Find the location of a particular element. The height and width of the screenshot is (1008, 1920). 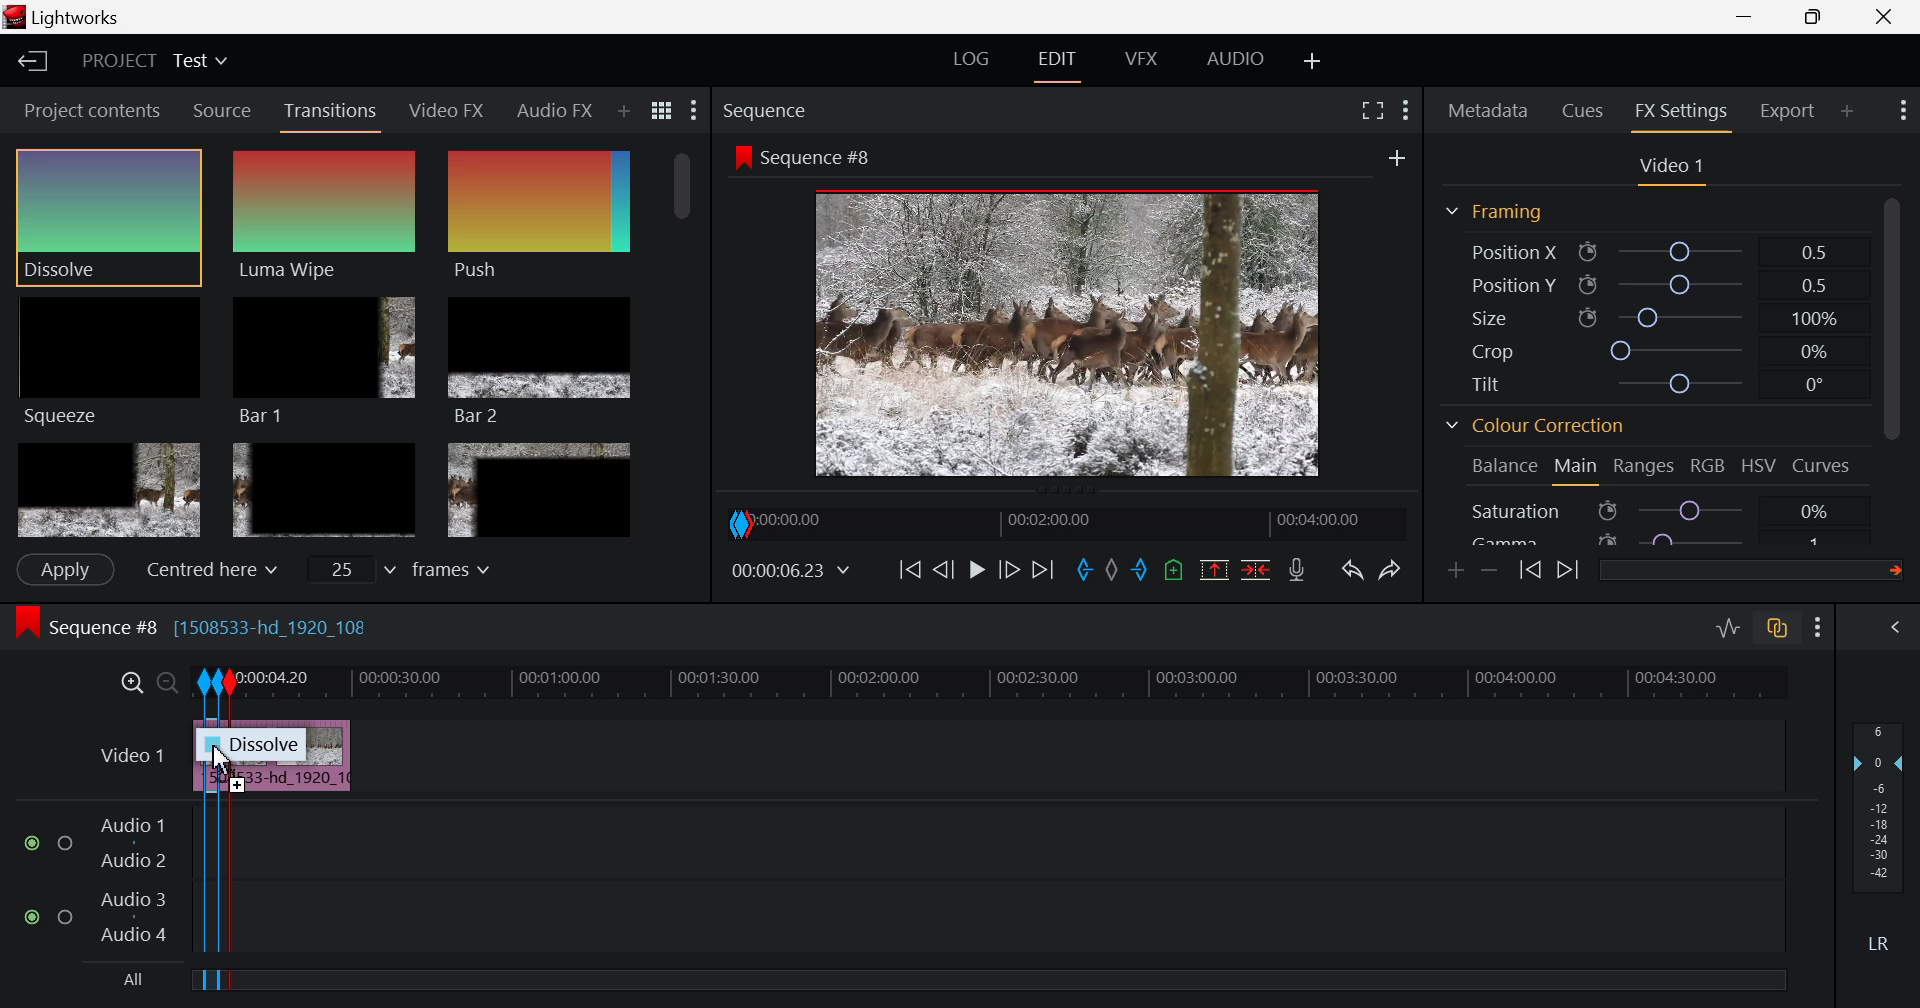

Dissolve Effect is located at coordinates (331, 221).